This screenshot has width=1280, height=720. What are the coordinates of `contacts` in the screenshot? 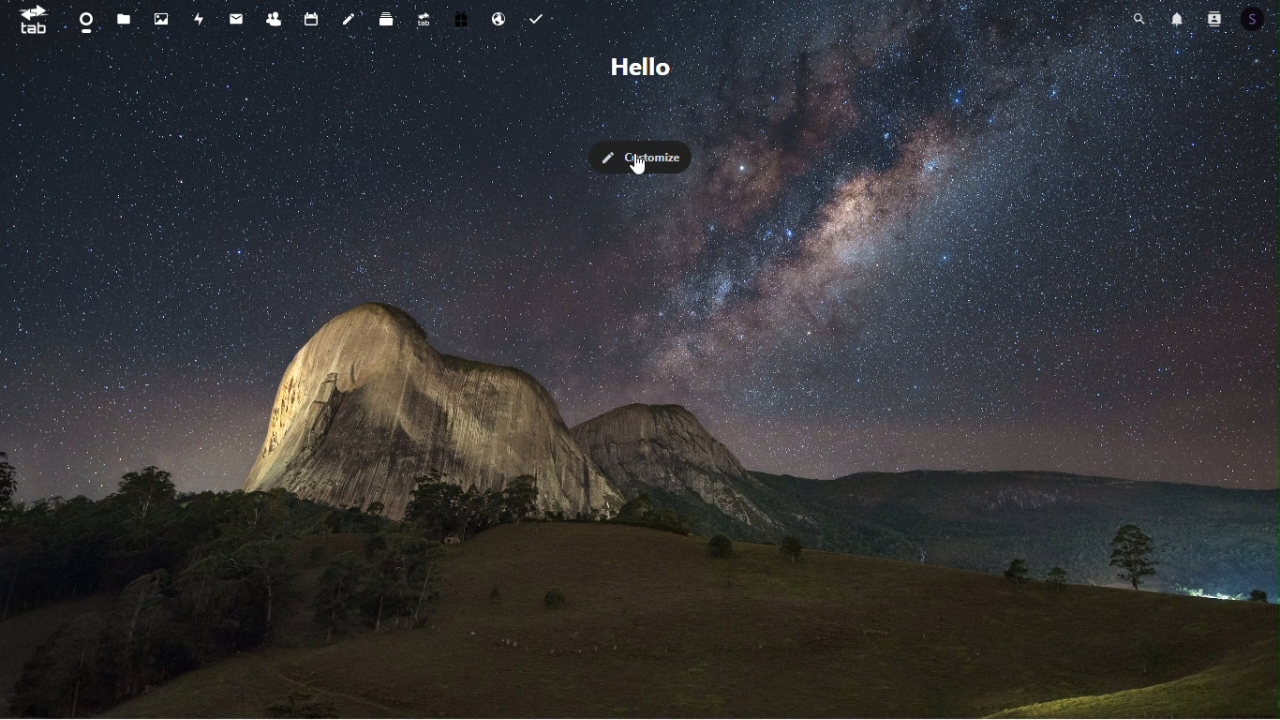 It's located at (274, 18).